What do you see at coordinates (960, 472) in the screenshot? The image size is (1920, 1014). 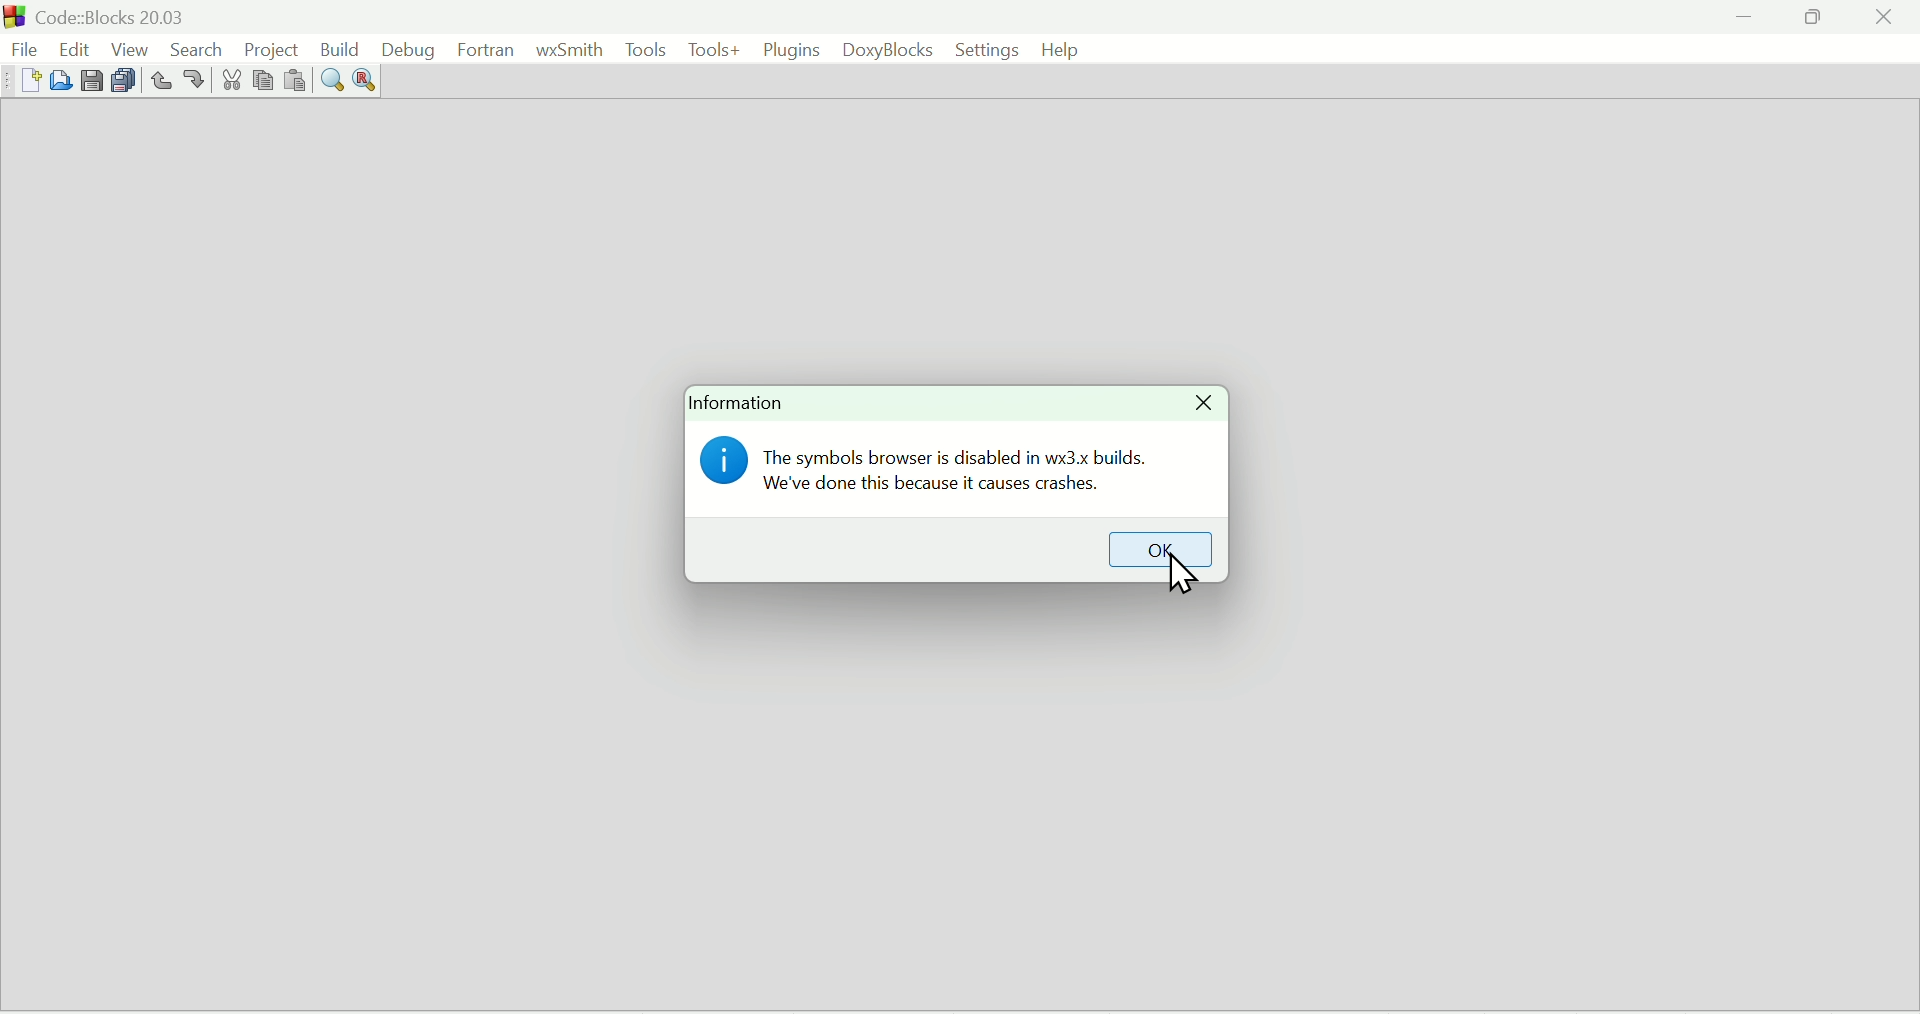 I see `The symbols browser is disabled in wx3.x builds.
We've done this because it causes crashes.` at bounding box center [960, 472].